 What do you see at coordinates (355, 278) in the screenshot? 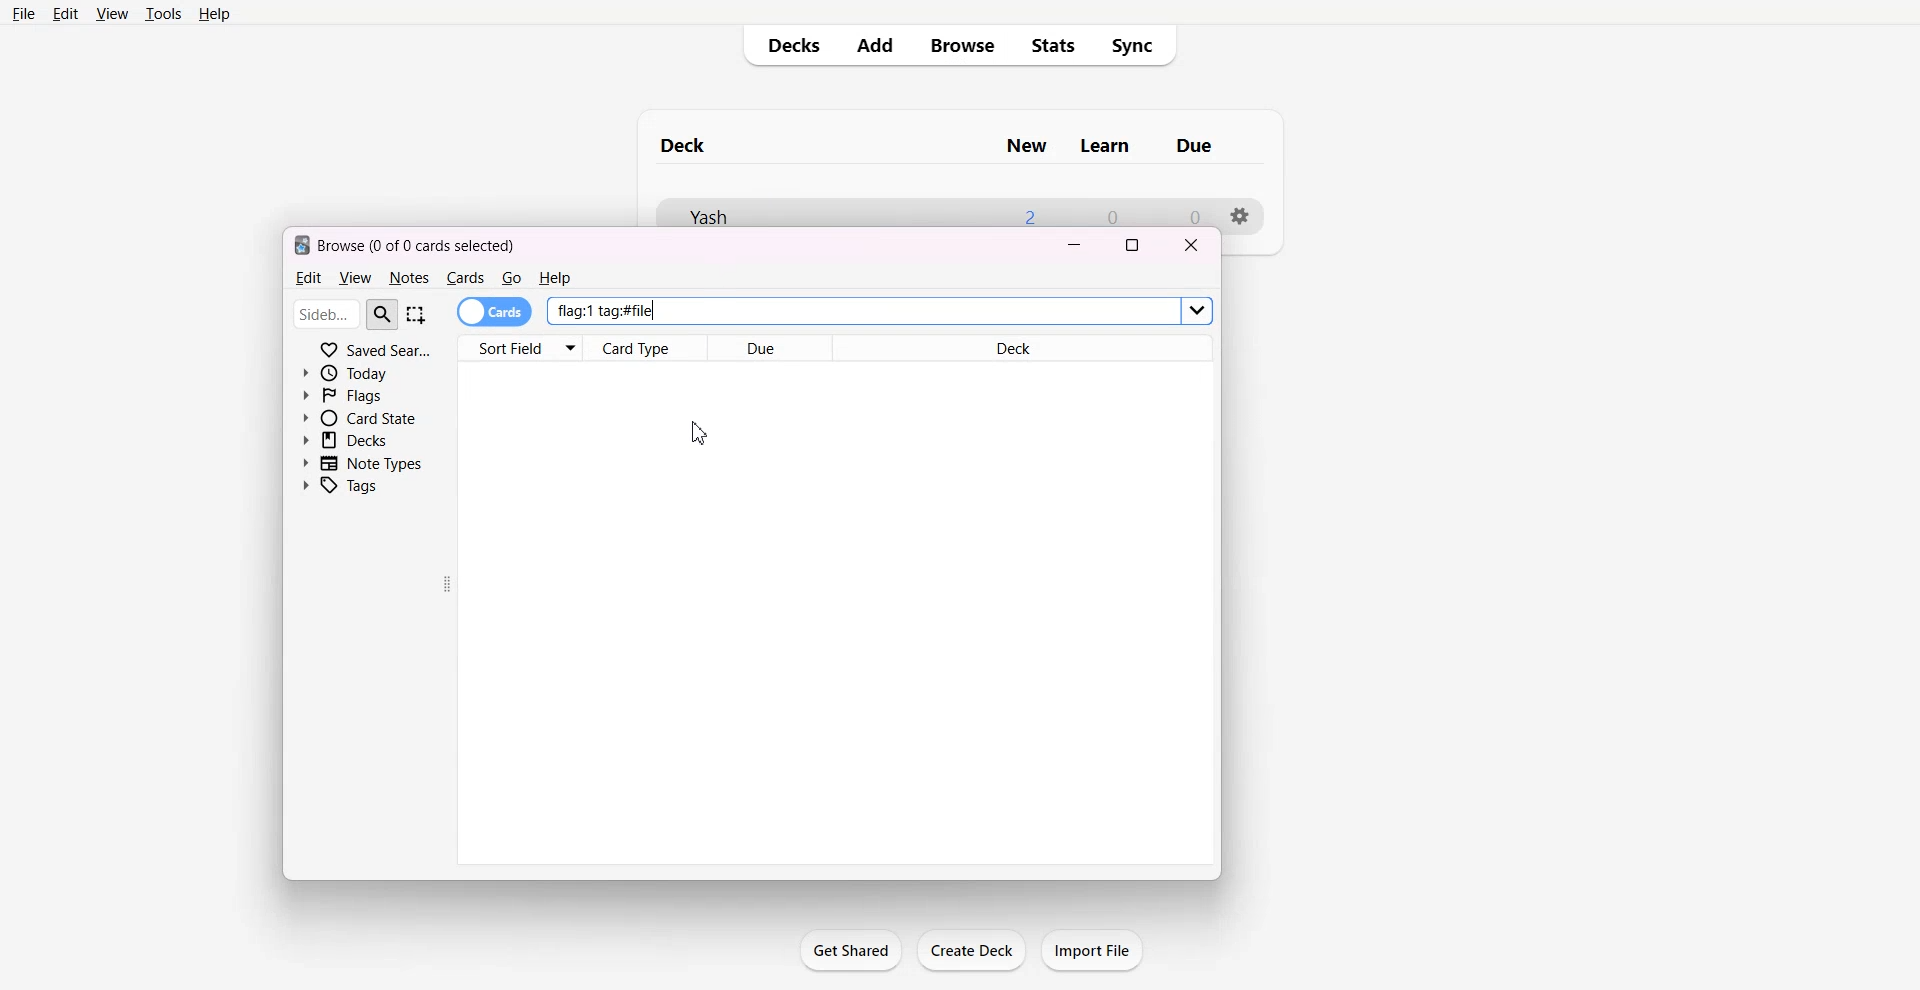
I see `View` at bounding box center [355, 278].